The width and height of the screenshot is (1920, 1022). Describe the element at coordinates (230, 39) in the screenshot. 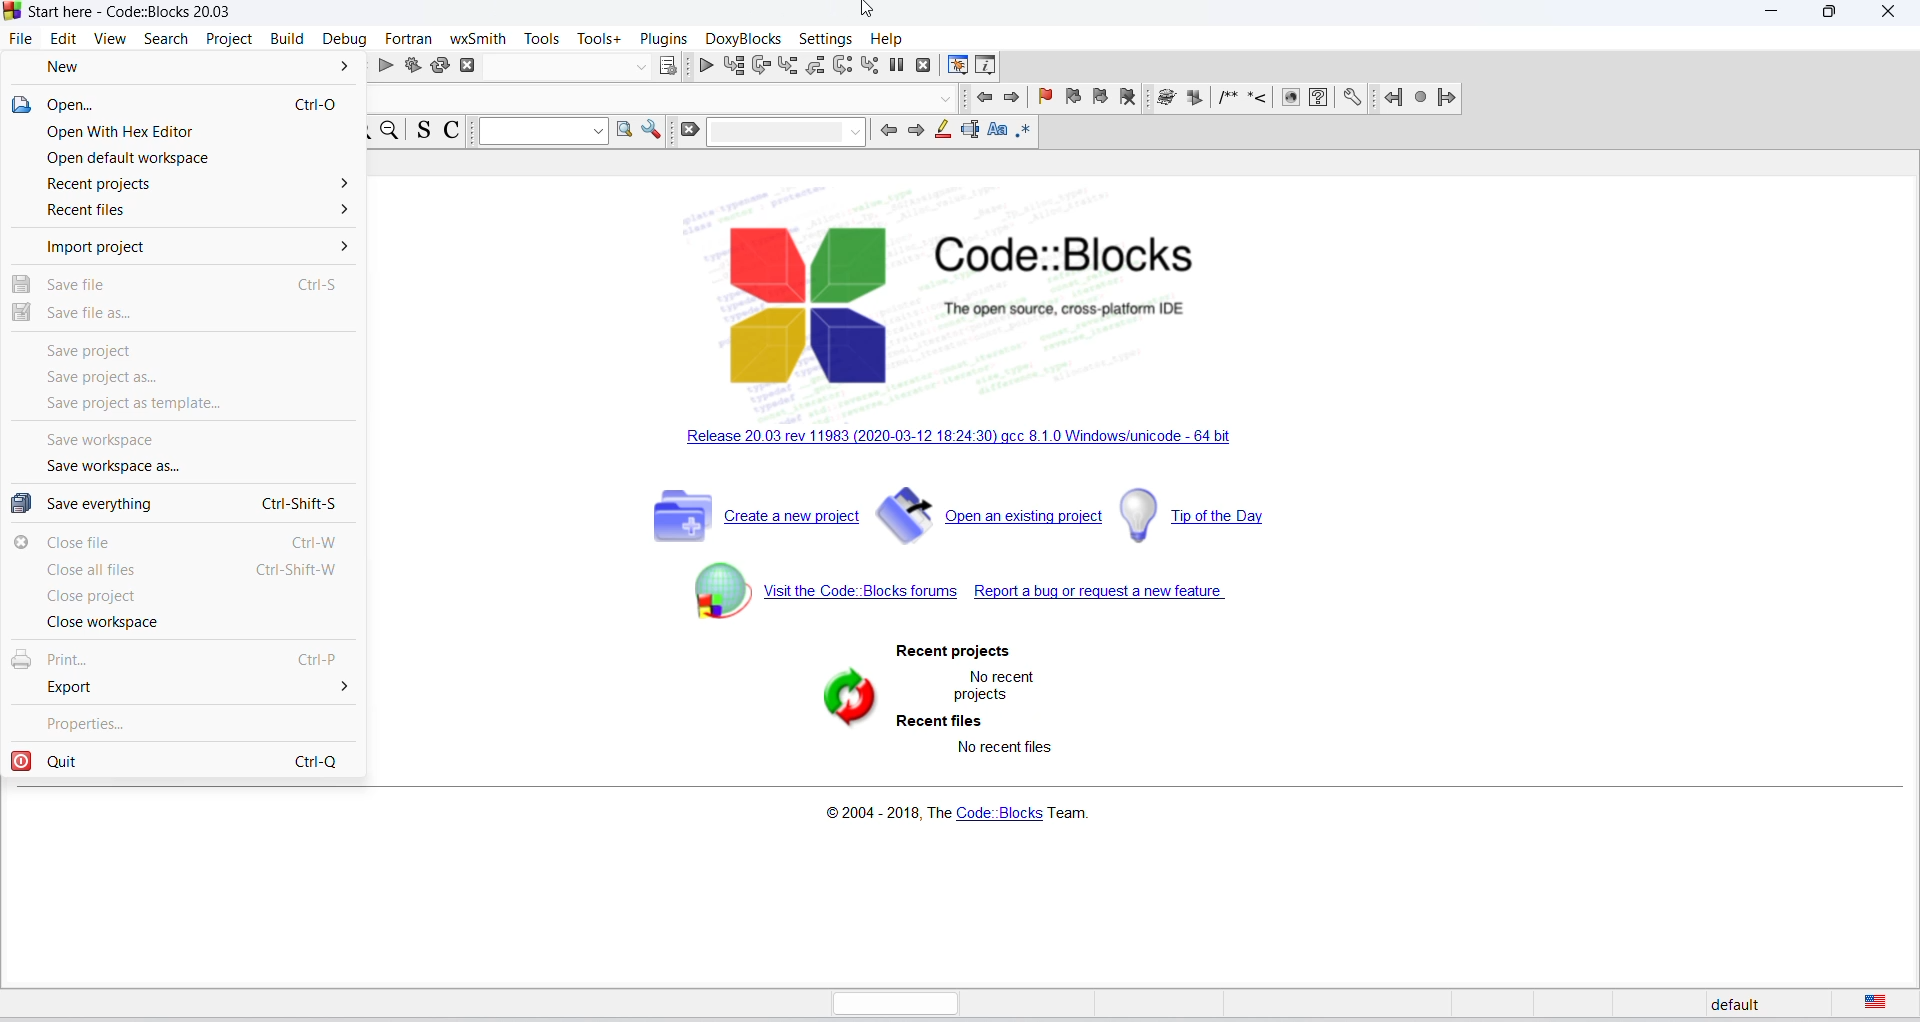

I see `projects` at that location.